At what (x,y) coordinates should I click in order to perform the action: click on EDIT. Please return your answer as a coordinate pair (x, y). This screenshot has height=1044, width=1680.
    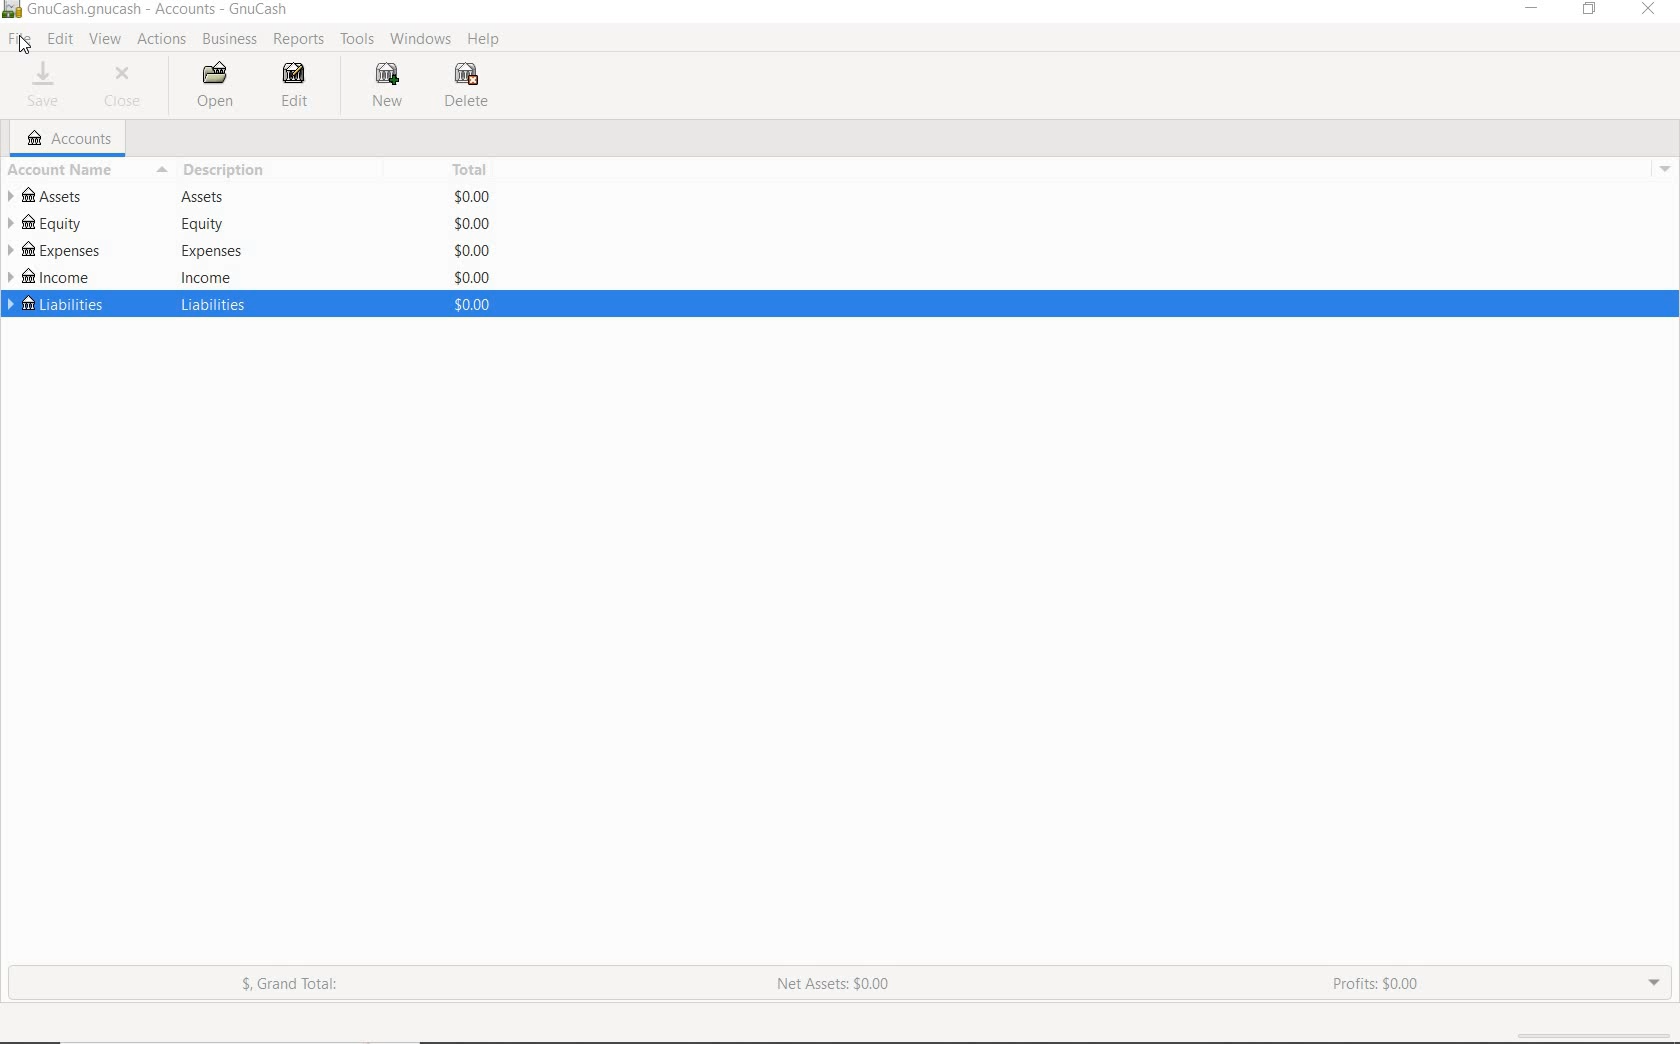
    Looking at the image, I should click on (290, 88).